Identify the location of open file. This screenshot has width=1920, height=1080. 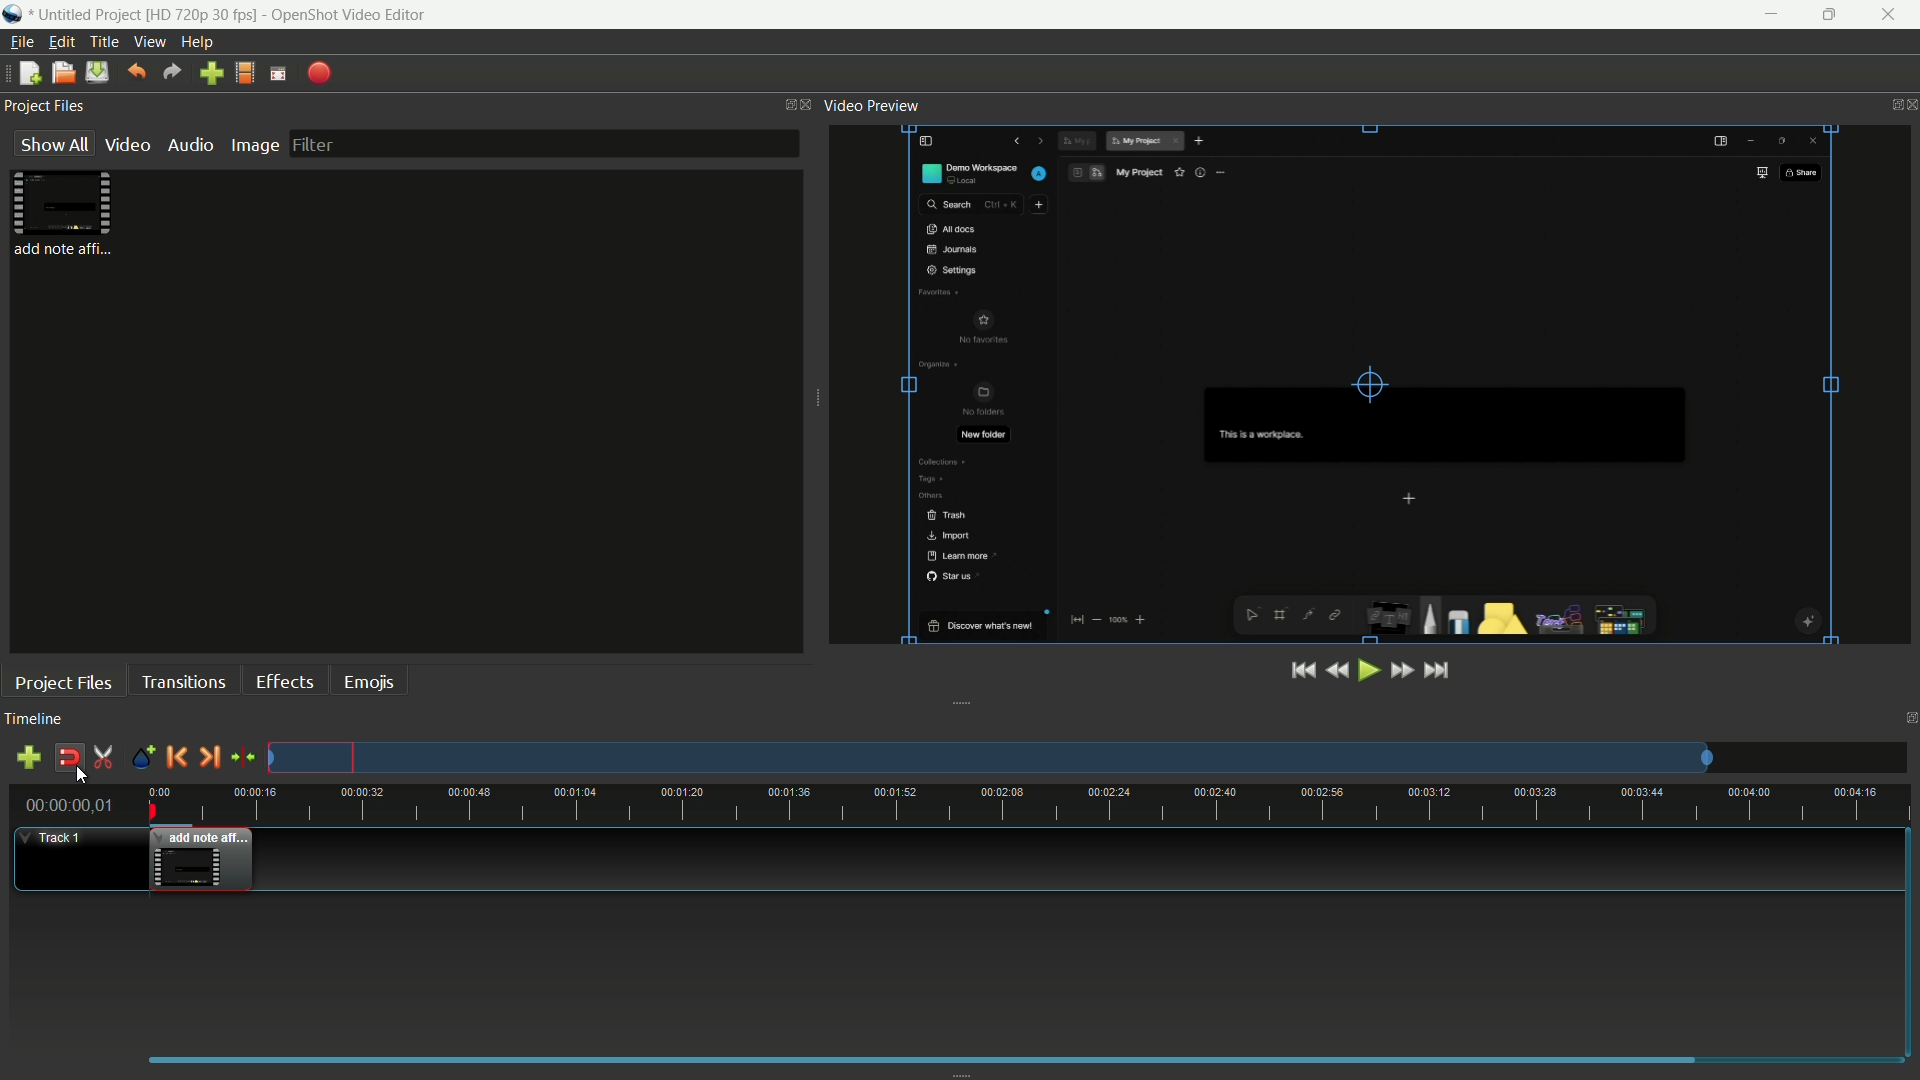
(59, 74).